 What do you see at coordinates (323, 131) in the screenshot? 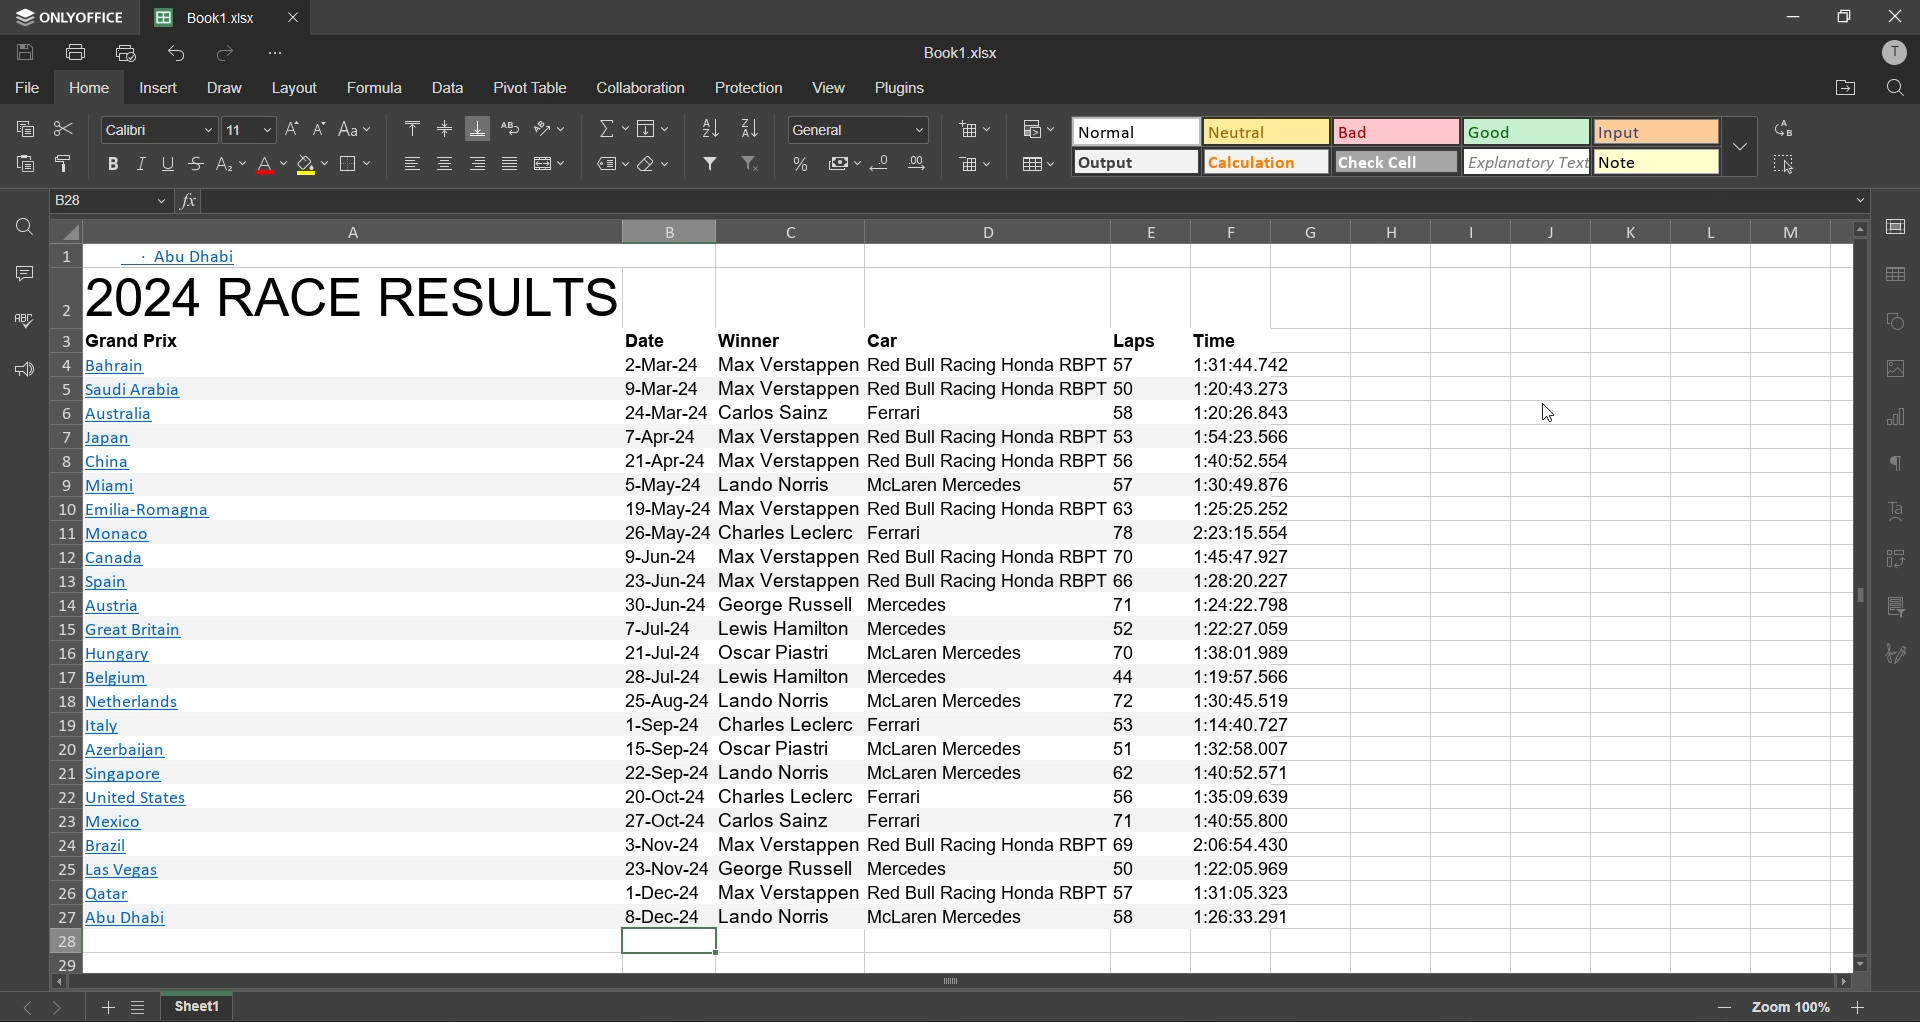
I see `decrement size` at bounding box center [323, 131].